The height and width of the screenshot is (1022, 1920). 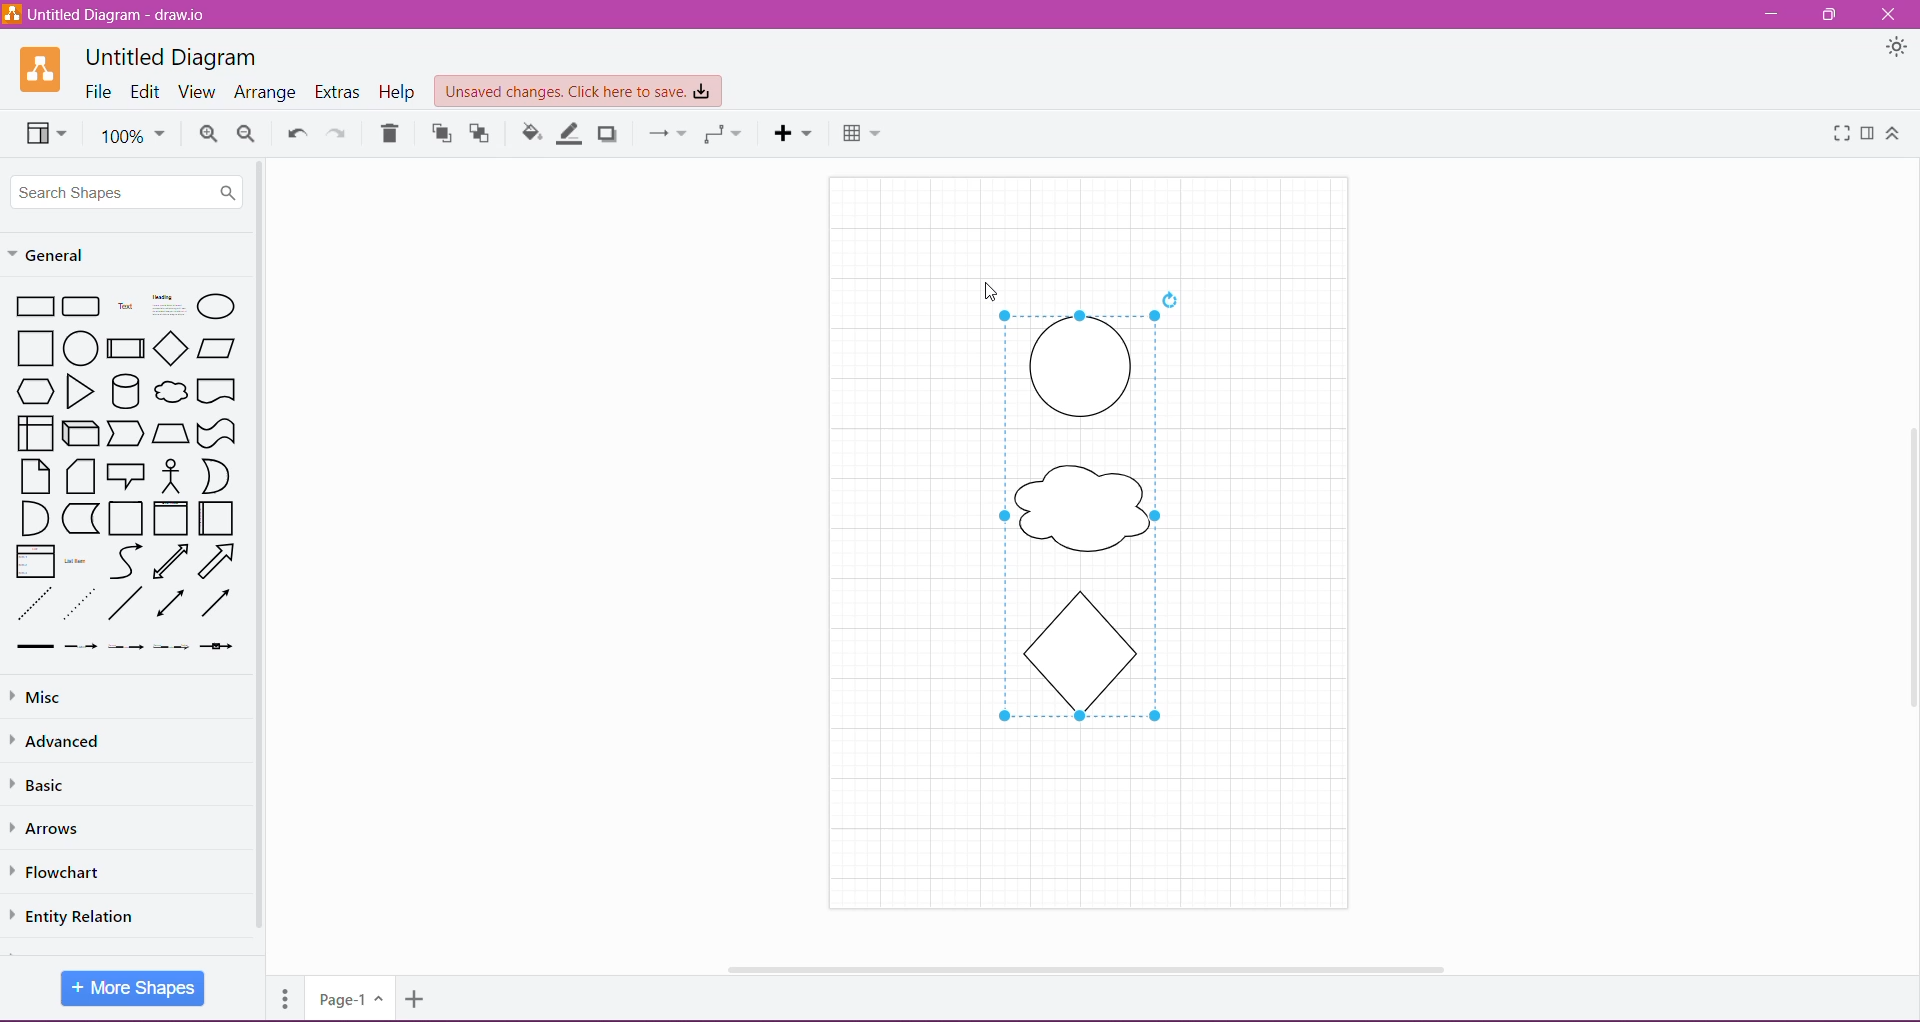 What do you see at coordinates (337, 132) in the screenshot?
I see `Redo` at bounding box center [337, 132].